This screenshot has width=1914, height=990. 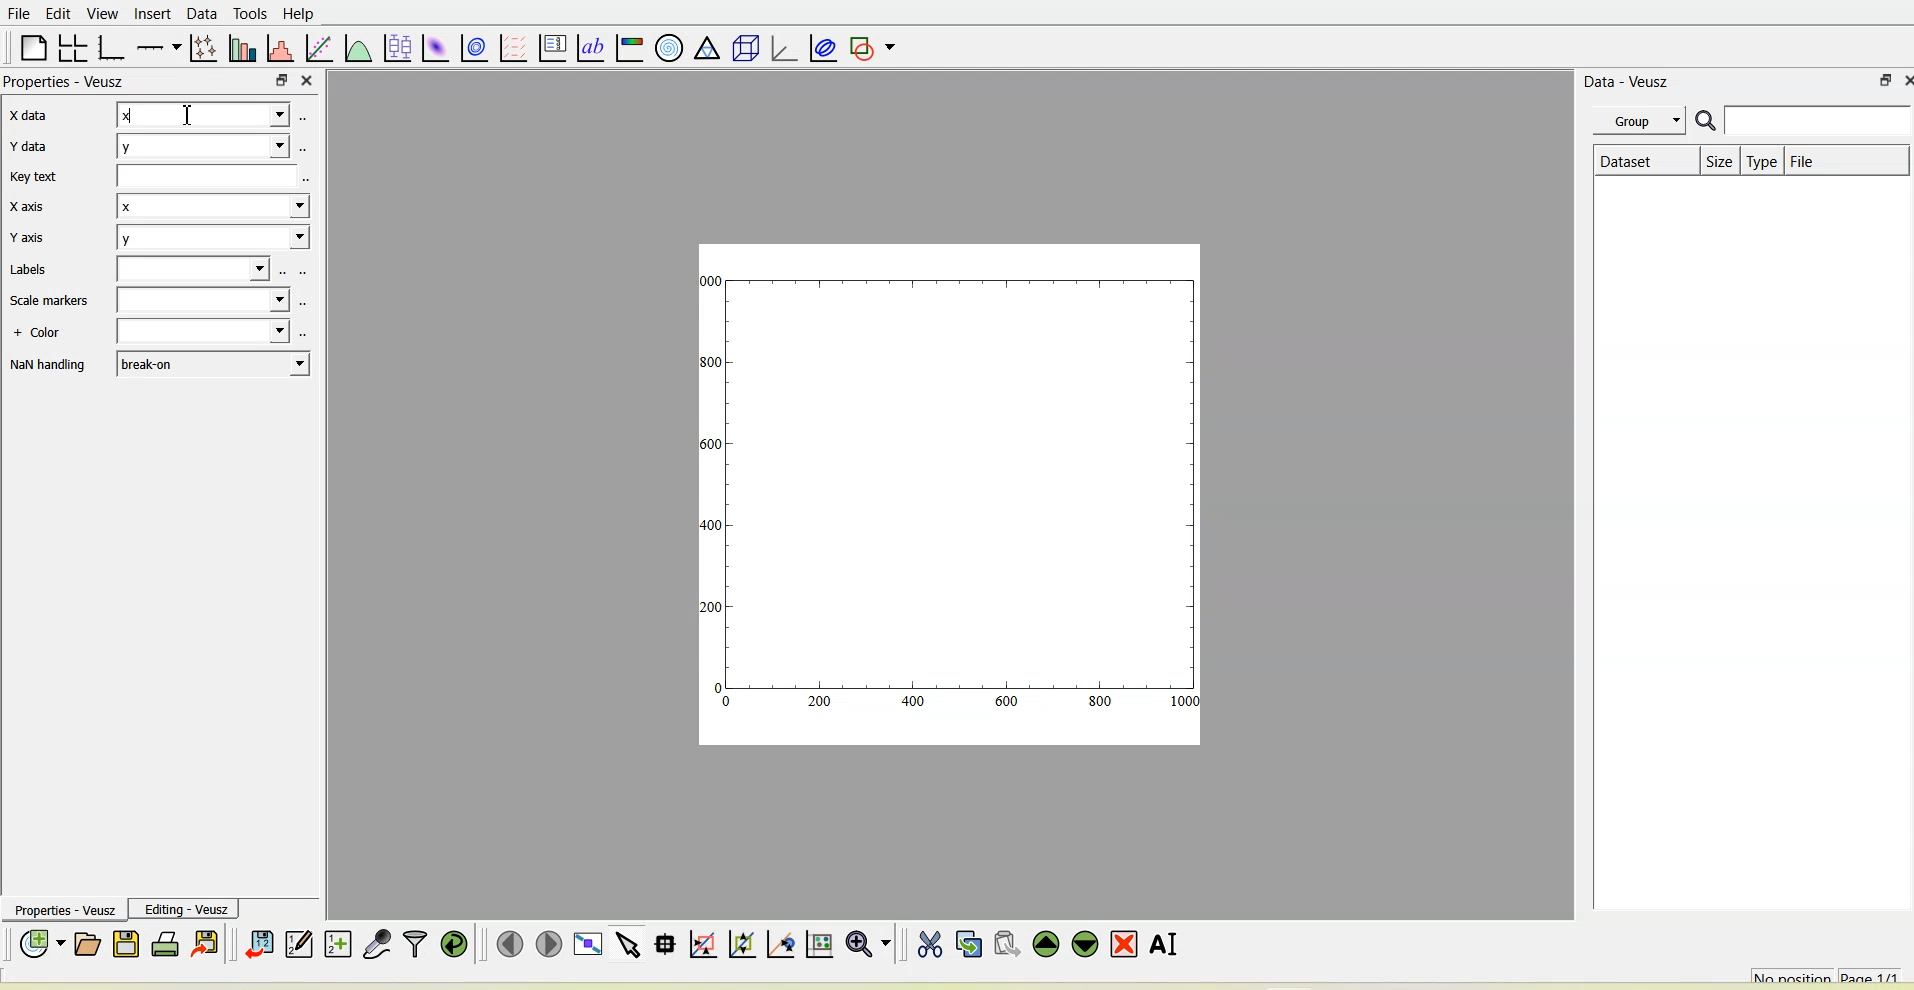 What do you see at coordinates (711, 444) in the screenshot?
I see `1600!` at bounding box center [711, 444].